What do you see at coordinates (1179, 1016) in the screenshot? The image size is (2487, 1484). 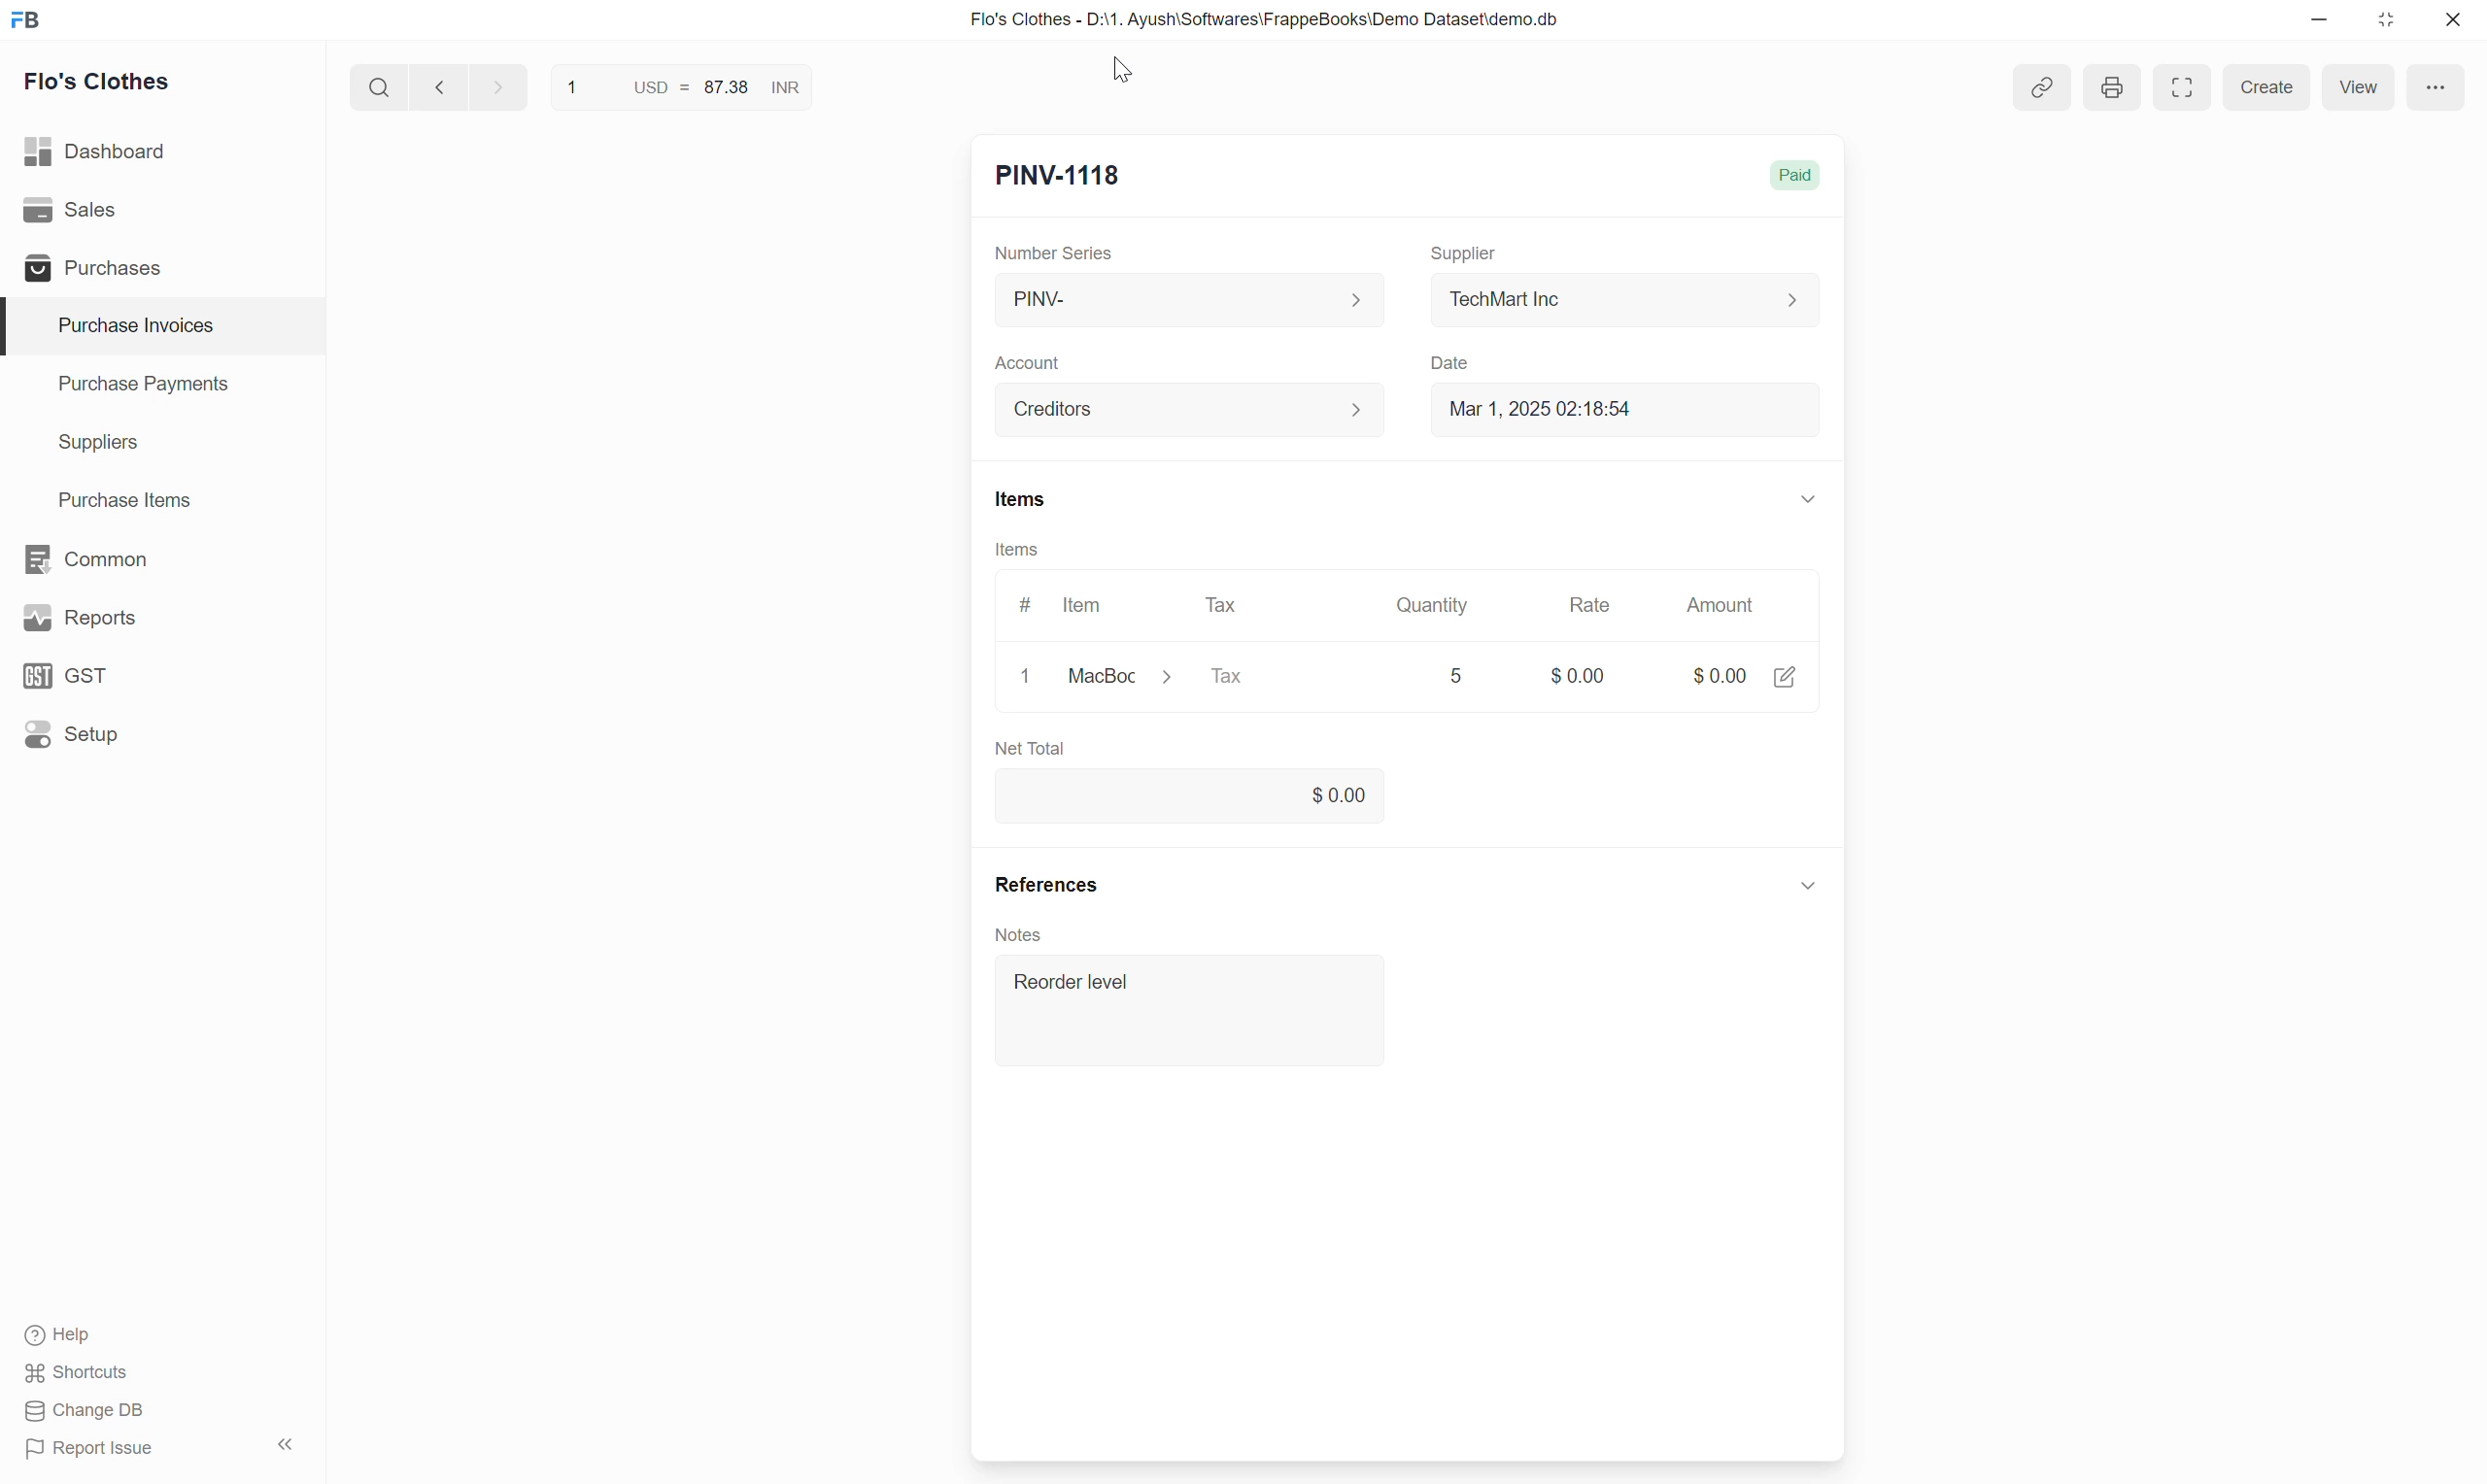 I see `Reorder level` at bounding box center [1179, 1016].